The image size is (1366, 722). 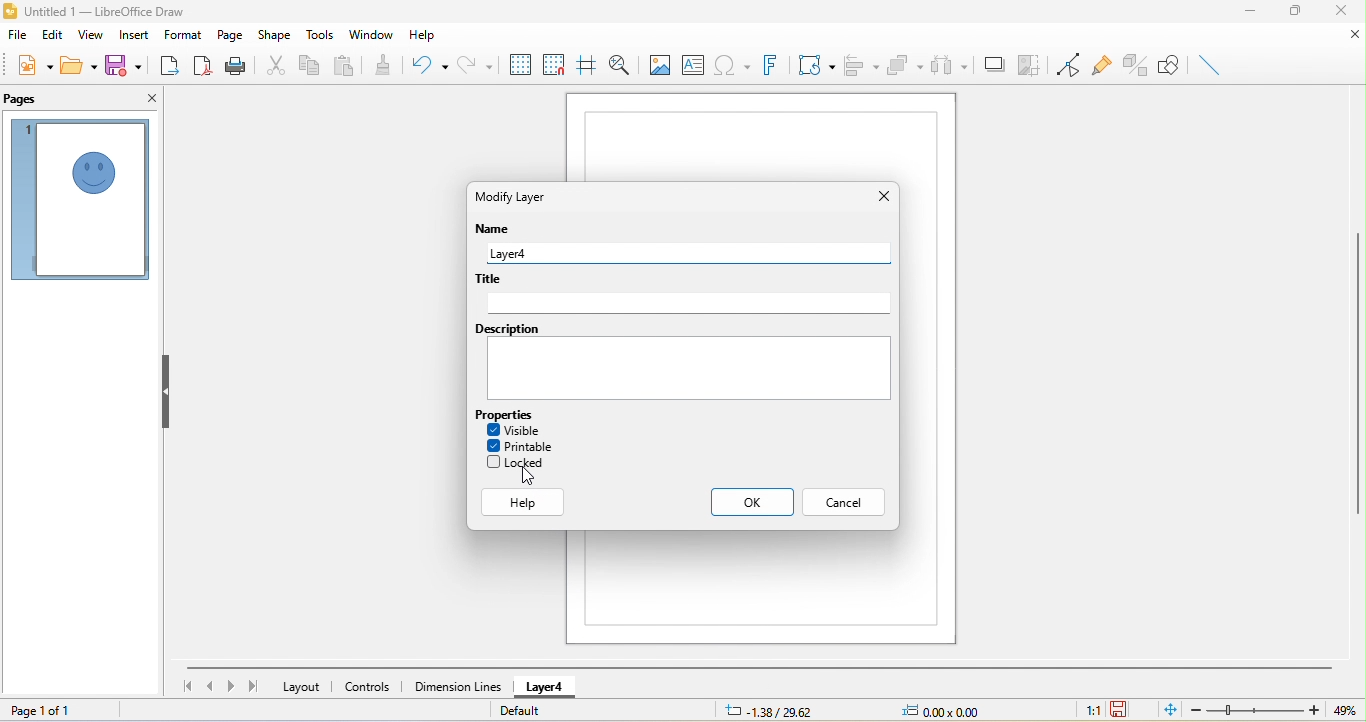 I want to click on last page, so click(x=251, y=685).